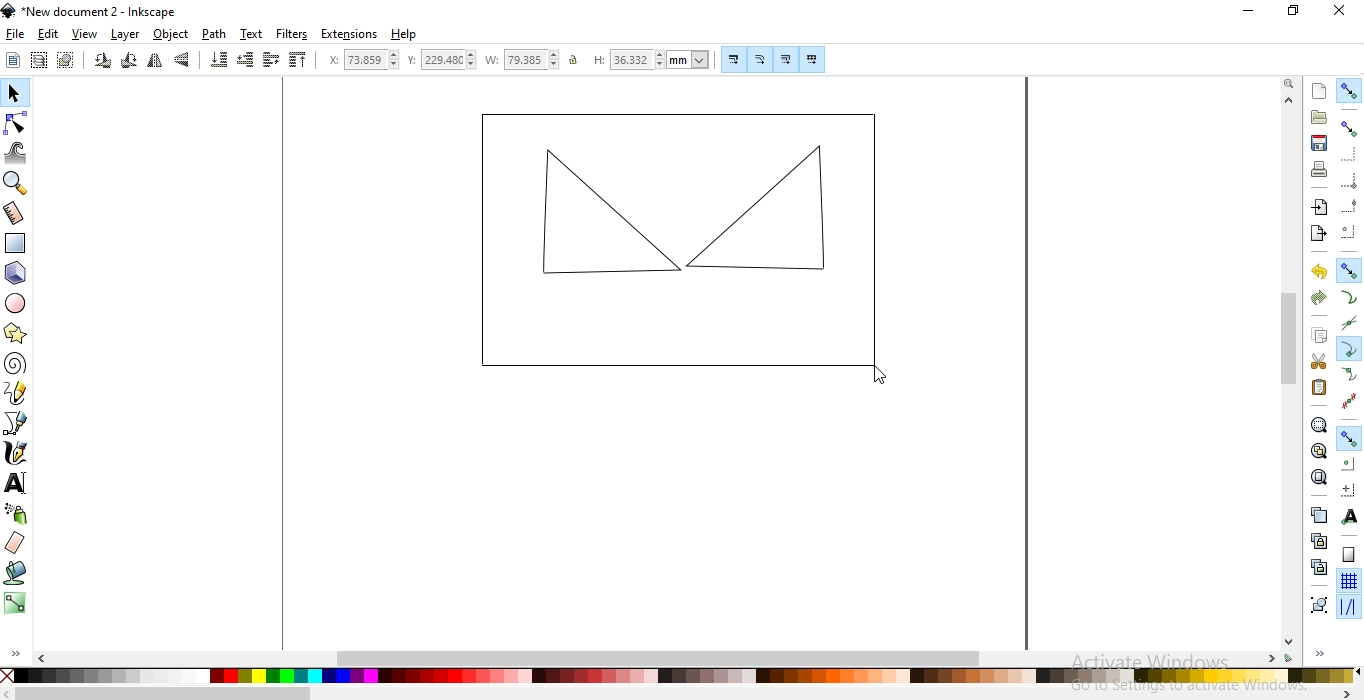 This screenshot has height=700, width=1364. Describe the element at coordinates (1316, 233) in the screenshot. I see `export document` at that location.